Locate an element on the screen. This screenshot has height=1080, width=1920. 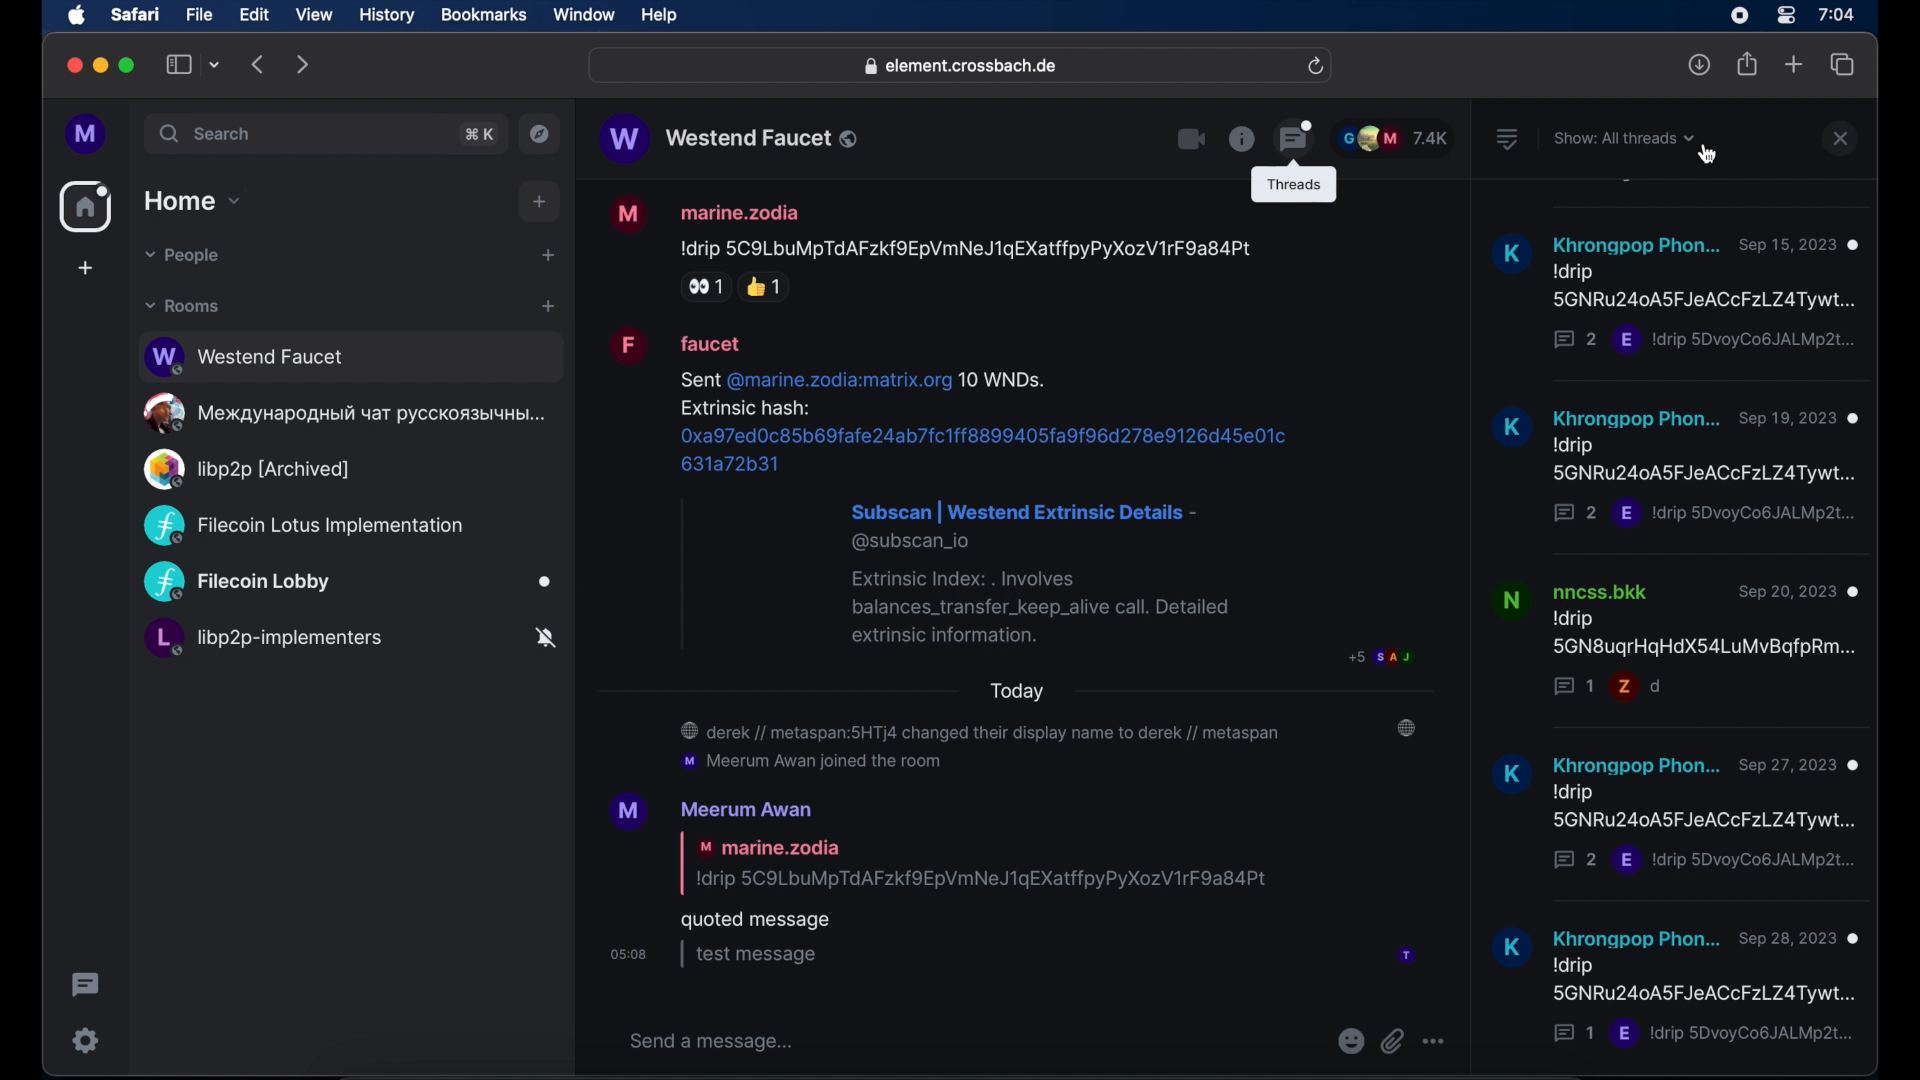
start chat is located at coordinates (548, 256).